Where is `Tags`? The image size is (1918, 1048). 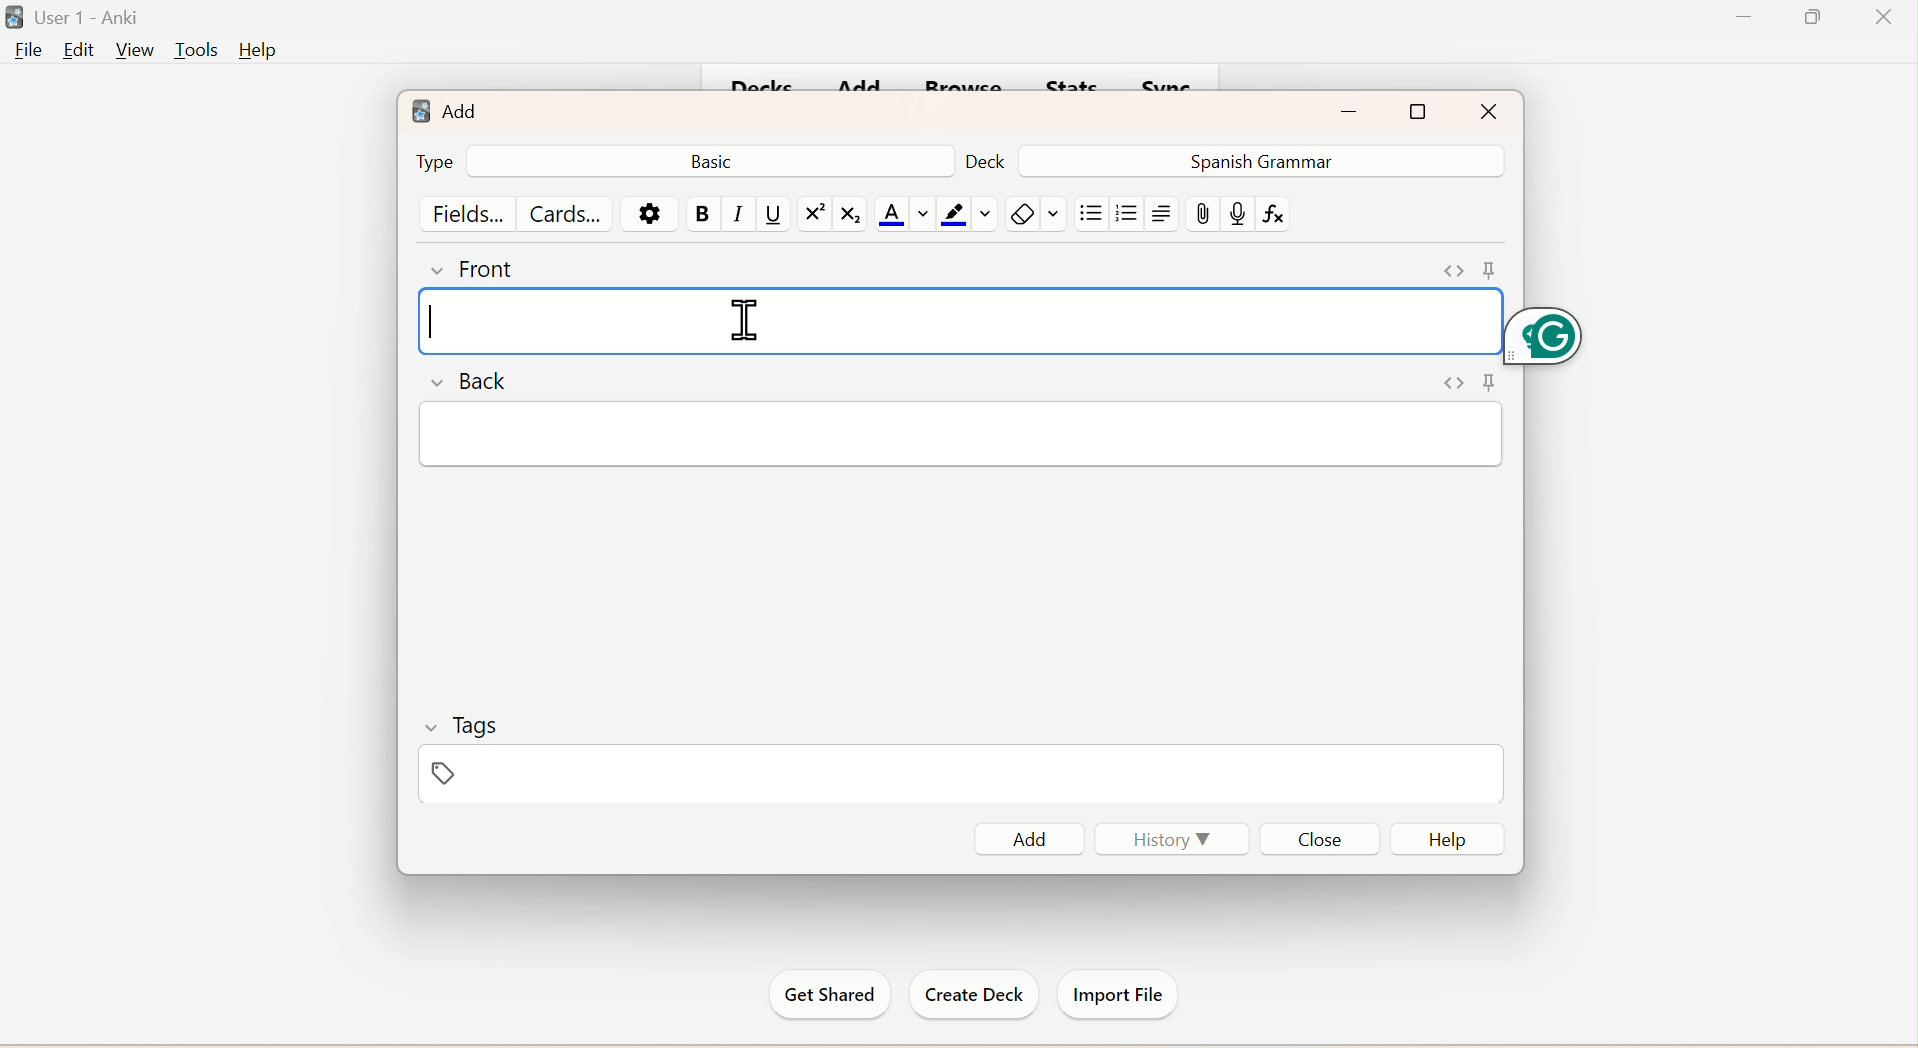 Tags is located at coordinates (462, 721).